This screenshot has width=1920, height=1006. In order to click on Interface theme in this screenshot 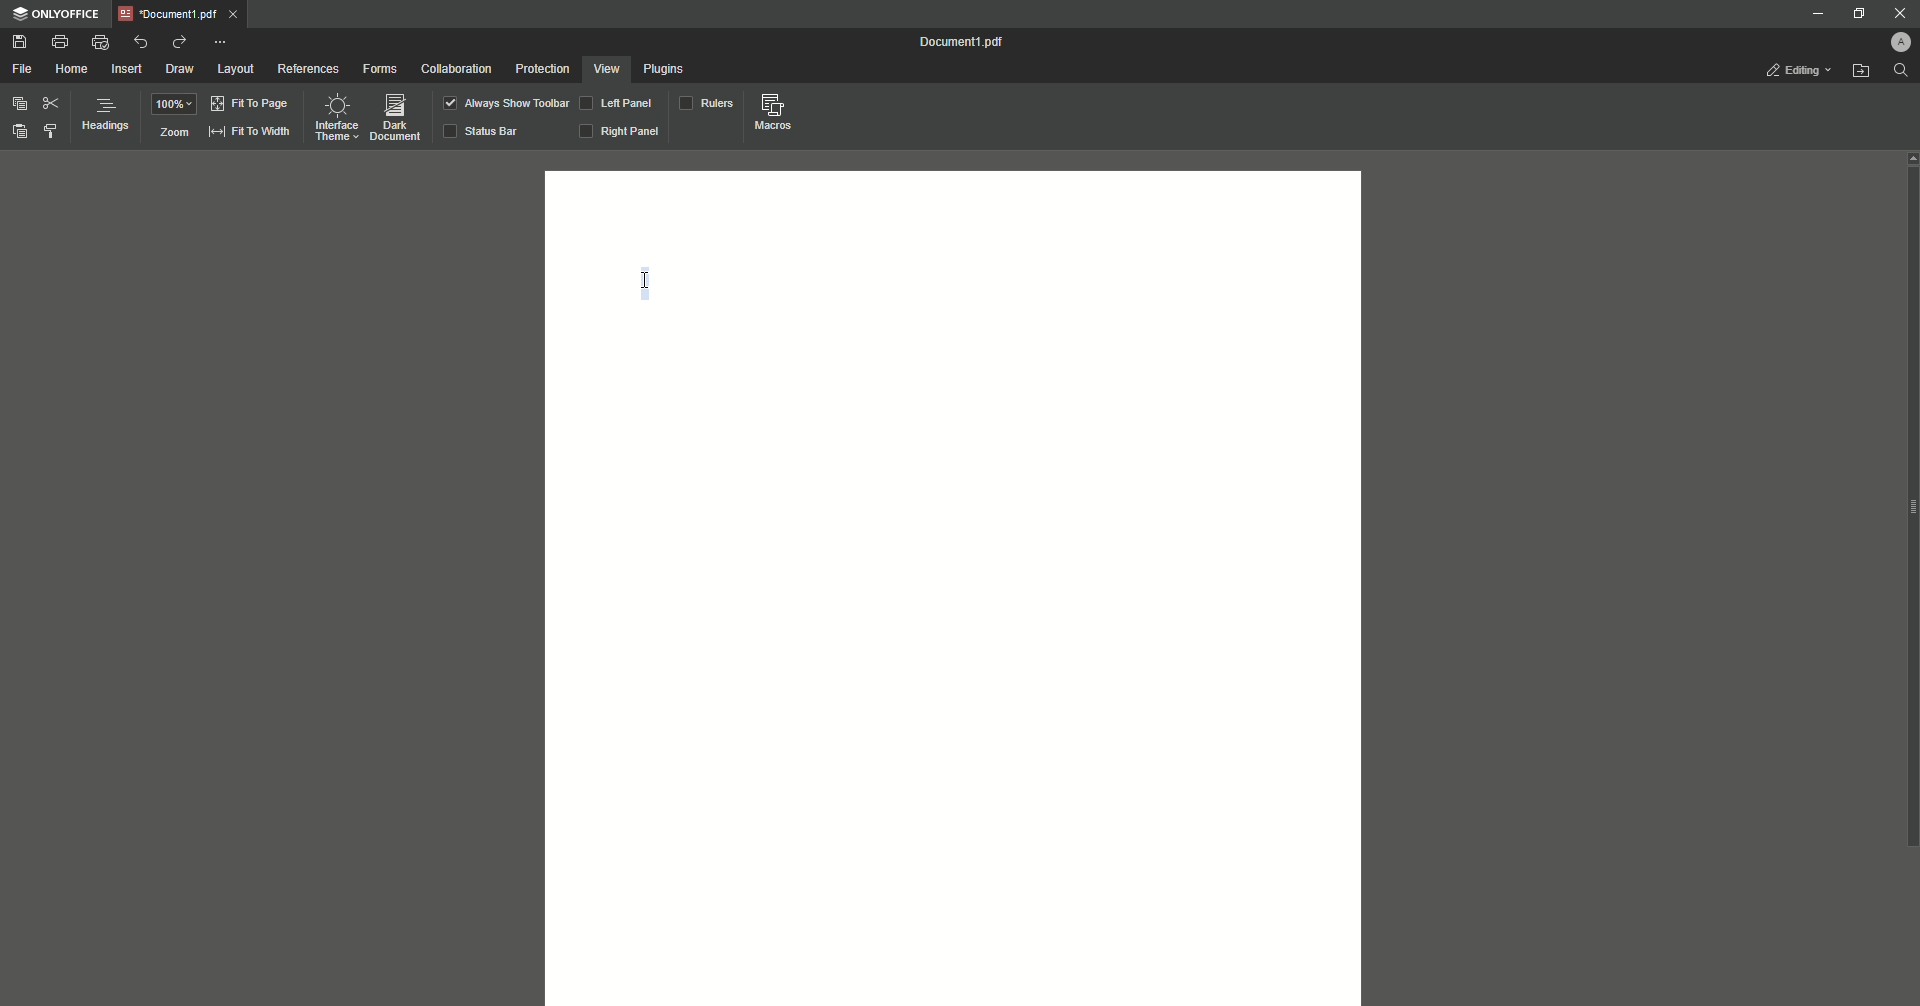, I will do `click(337, 117)`.